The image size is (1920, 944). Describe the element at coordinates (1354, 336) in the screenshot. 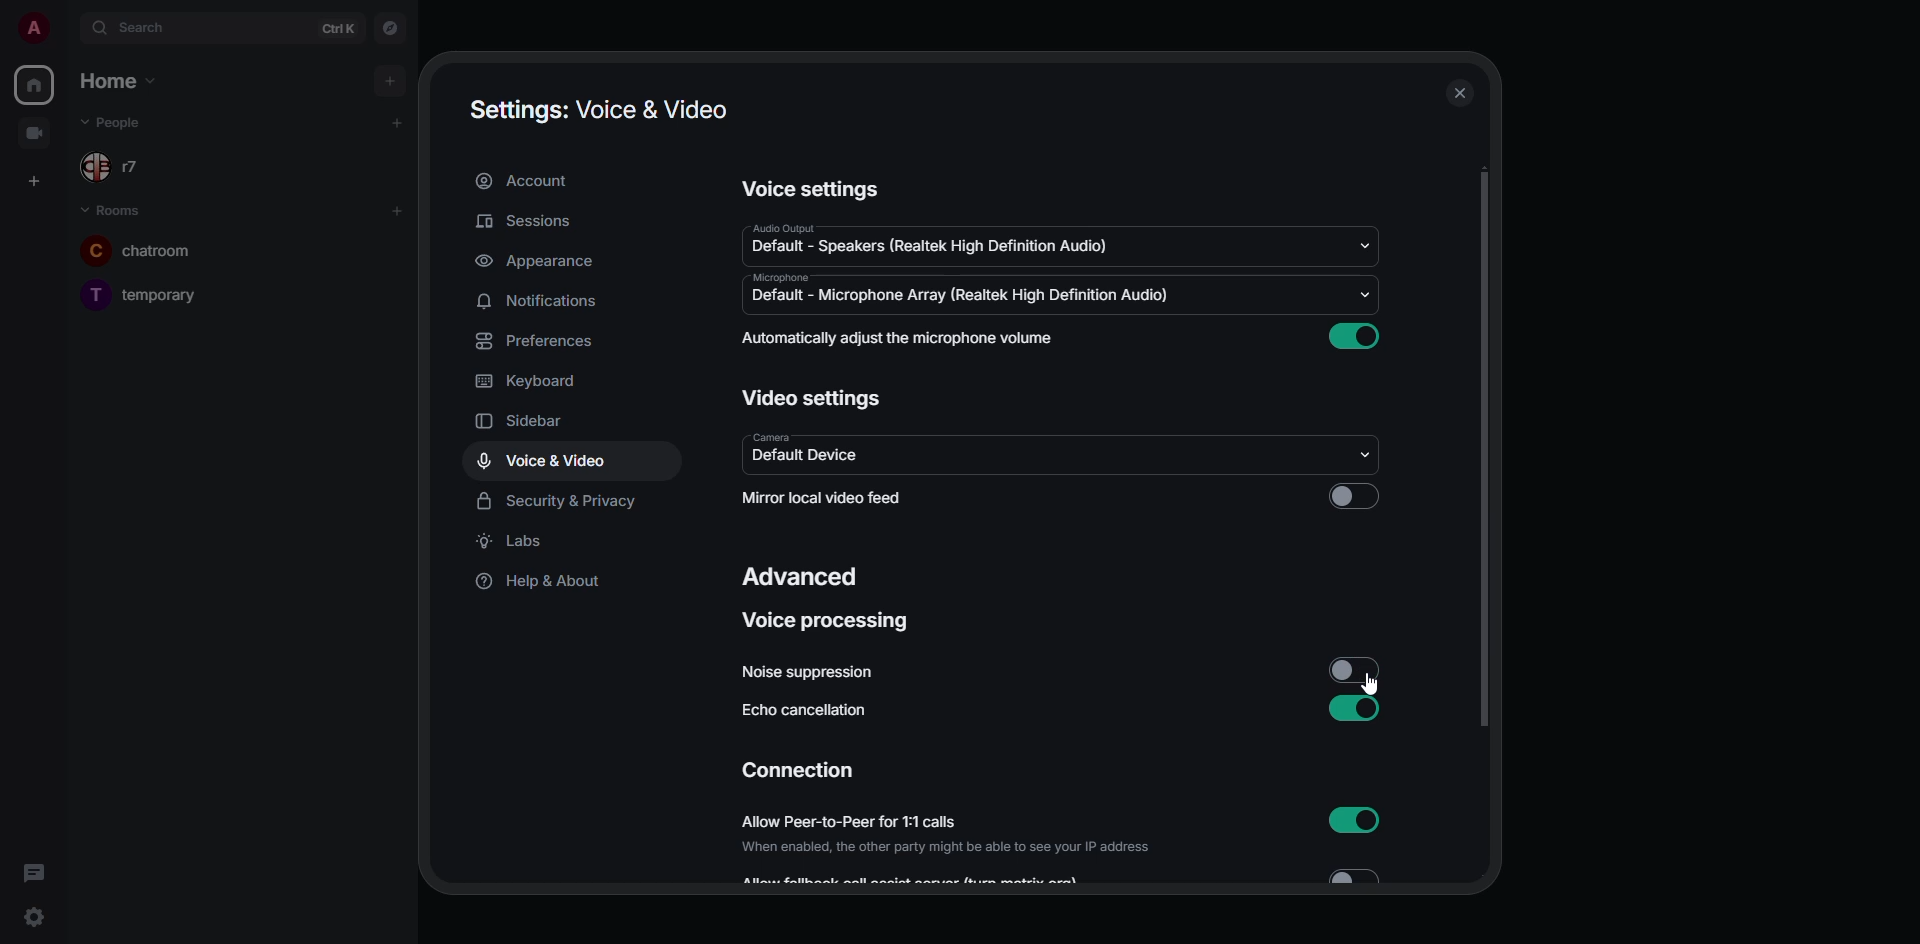

I see `enabled` at that location.